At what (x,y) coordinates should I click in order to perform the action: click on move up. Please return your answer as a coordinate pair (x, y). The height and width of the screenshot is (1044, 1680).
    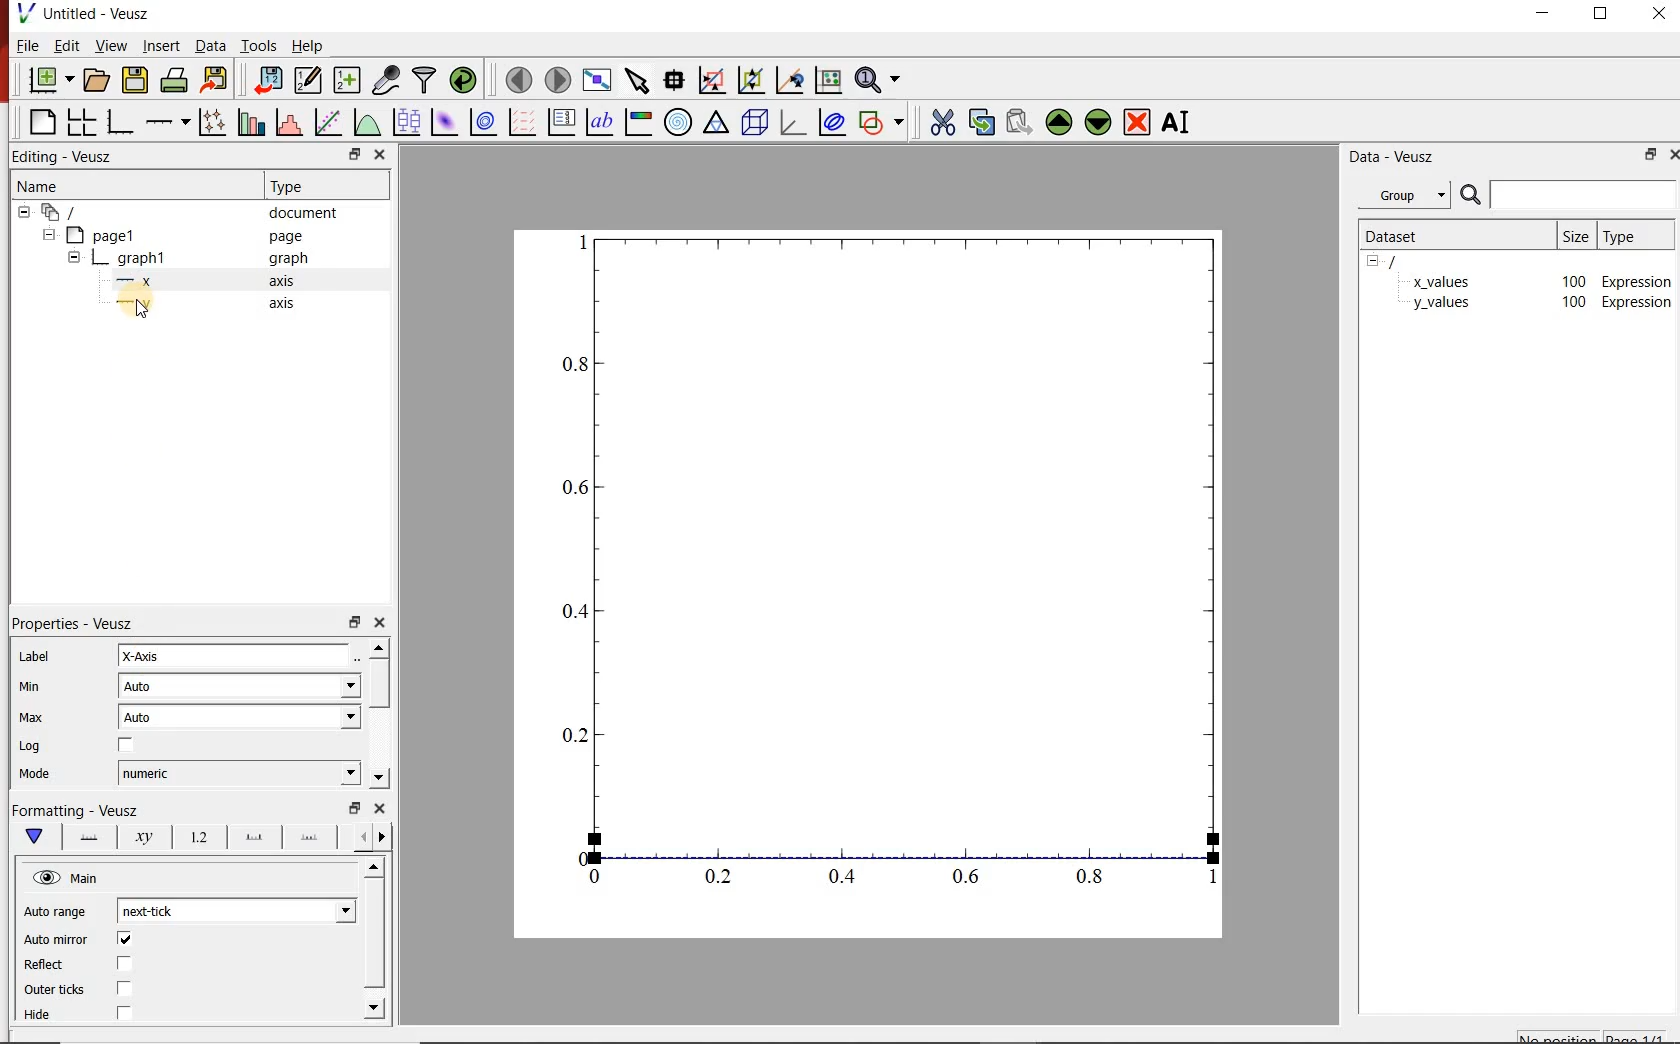
    Looking at the image, I should click on (377, 647).